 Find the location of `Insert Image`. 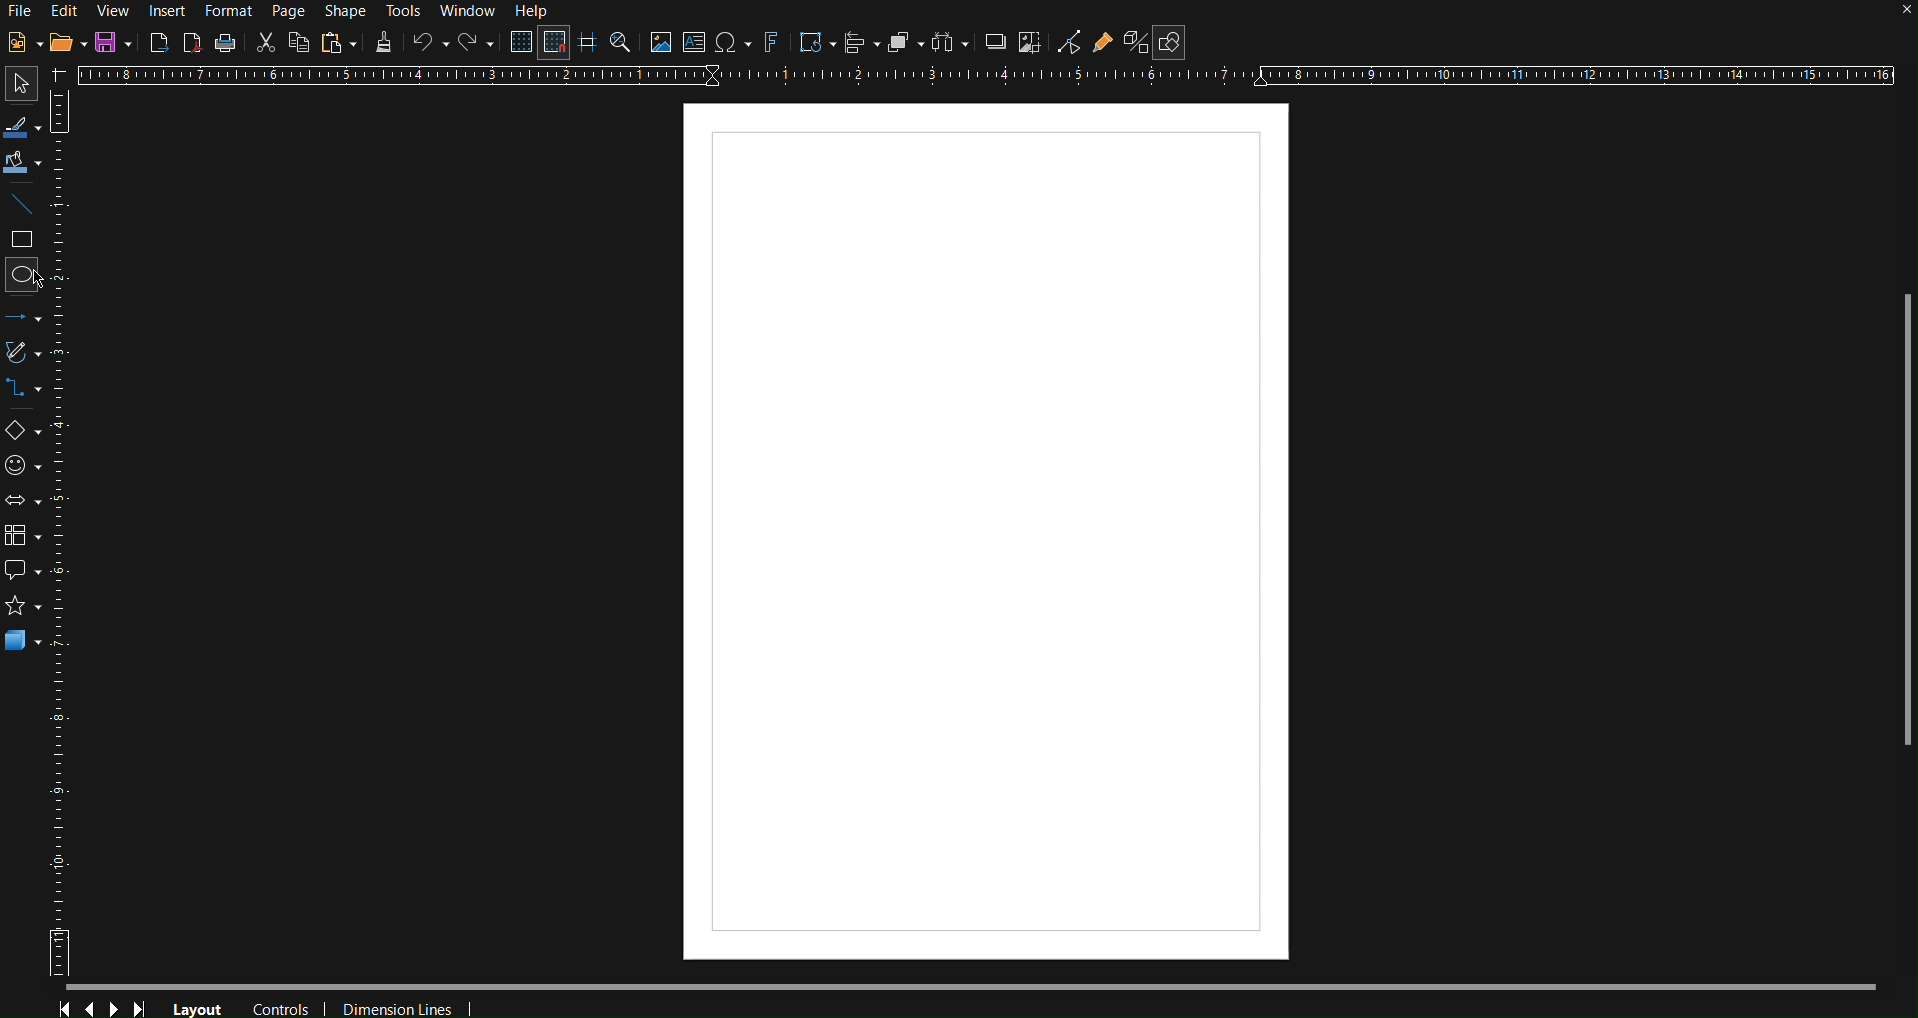

Insert Image is located at coordinates (660, 44).